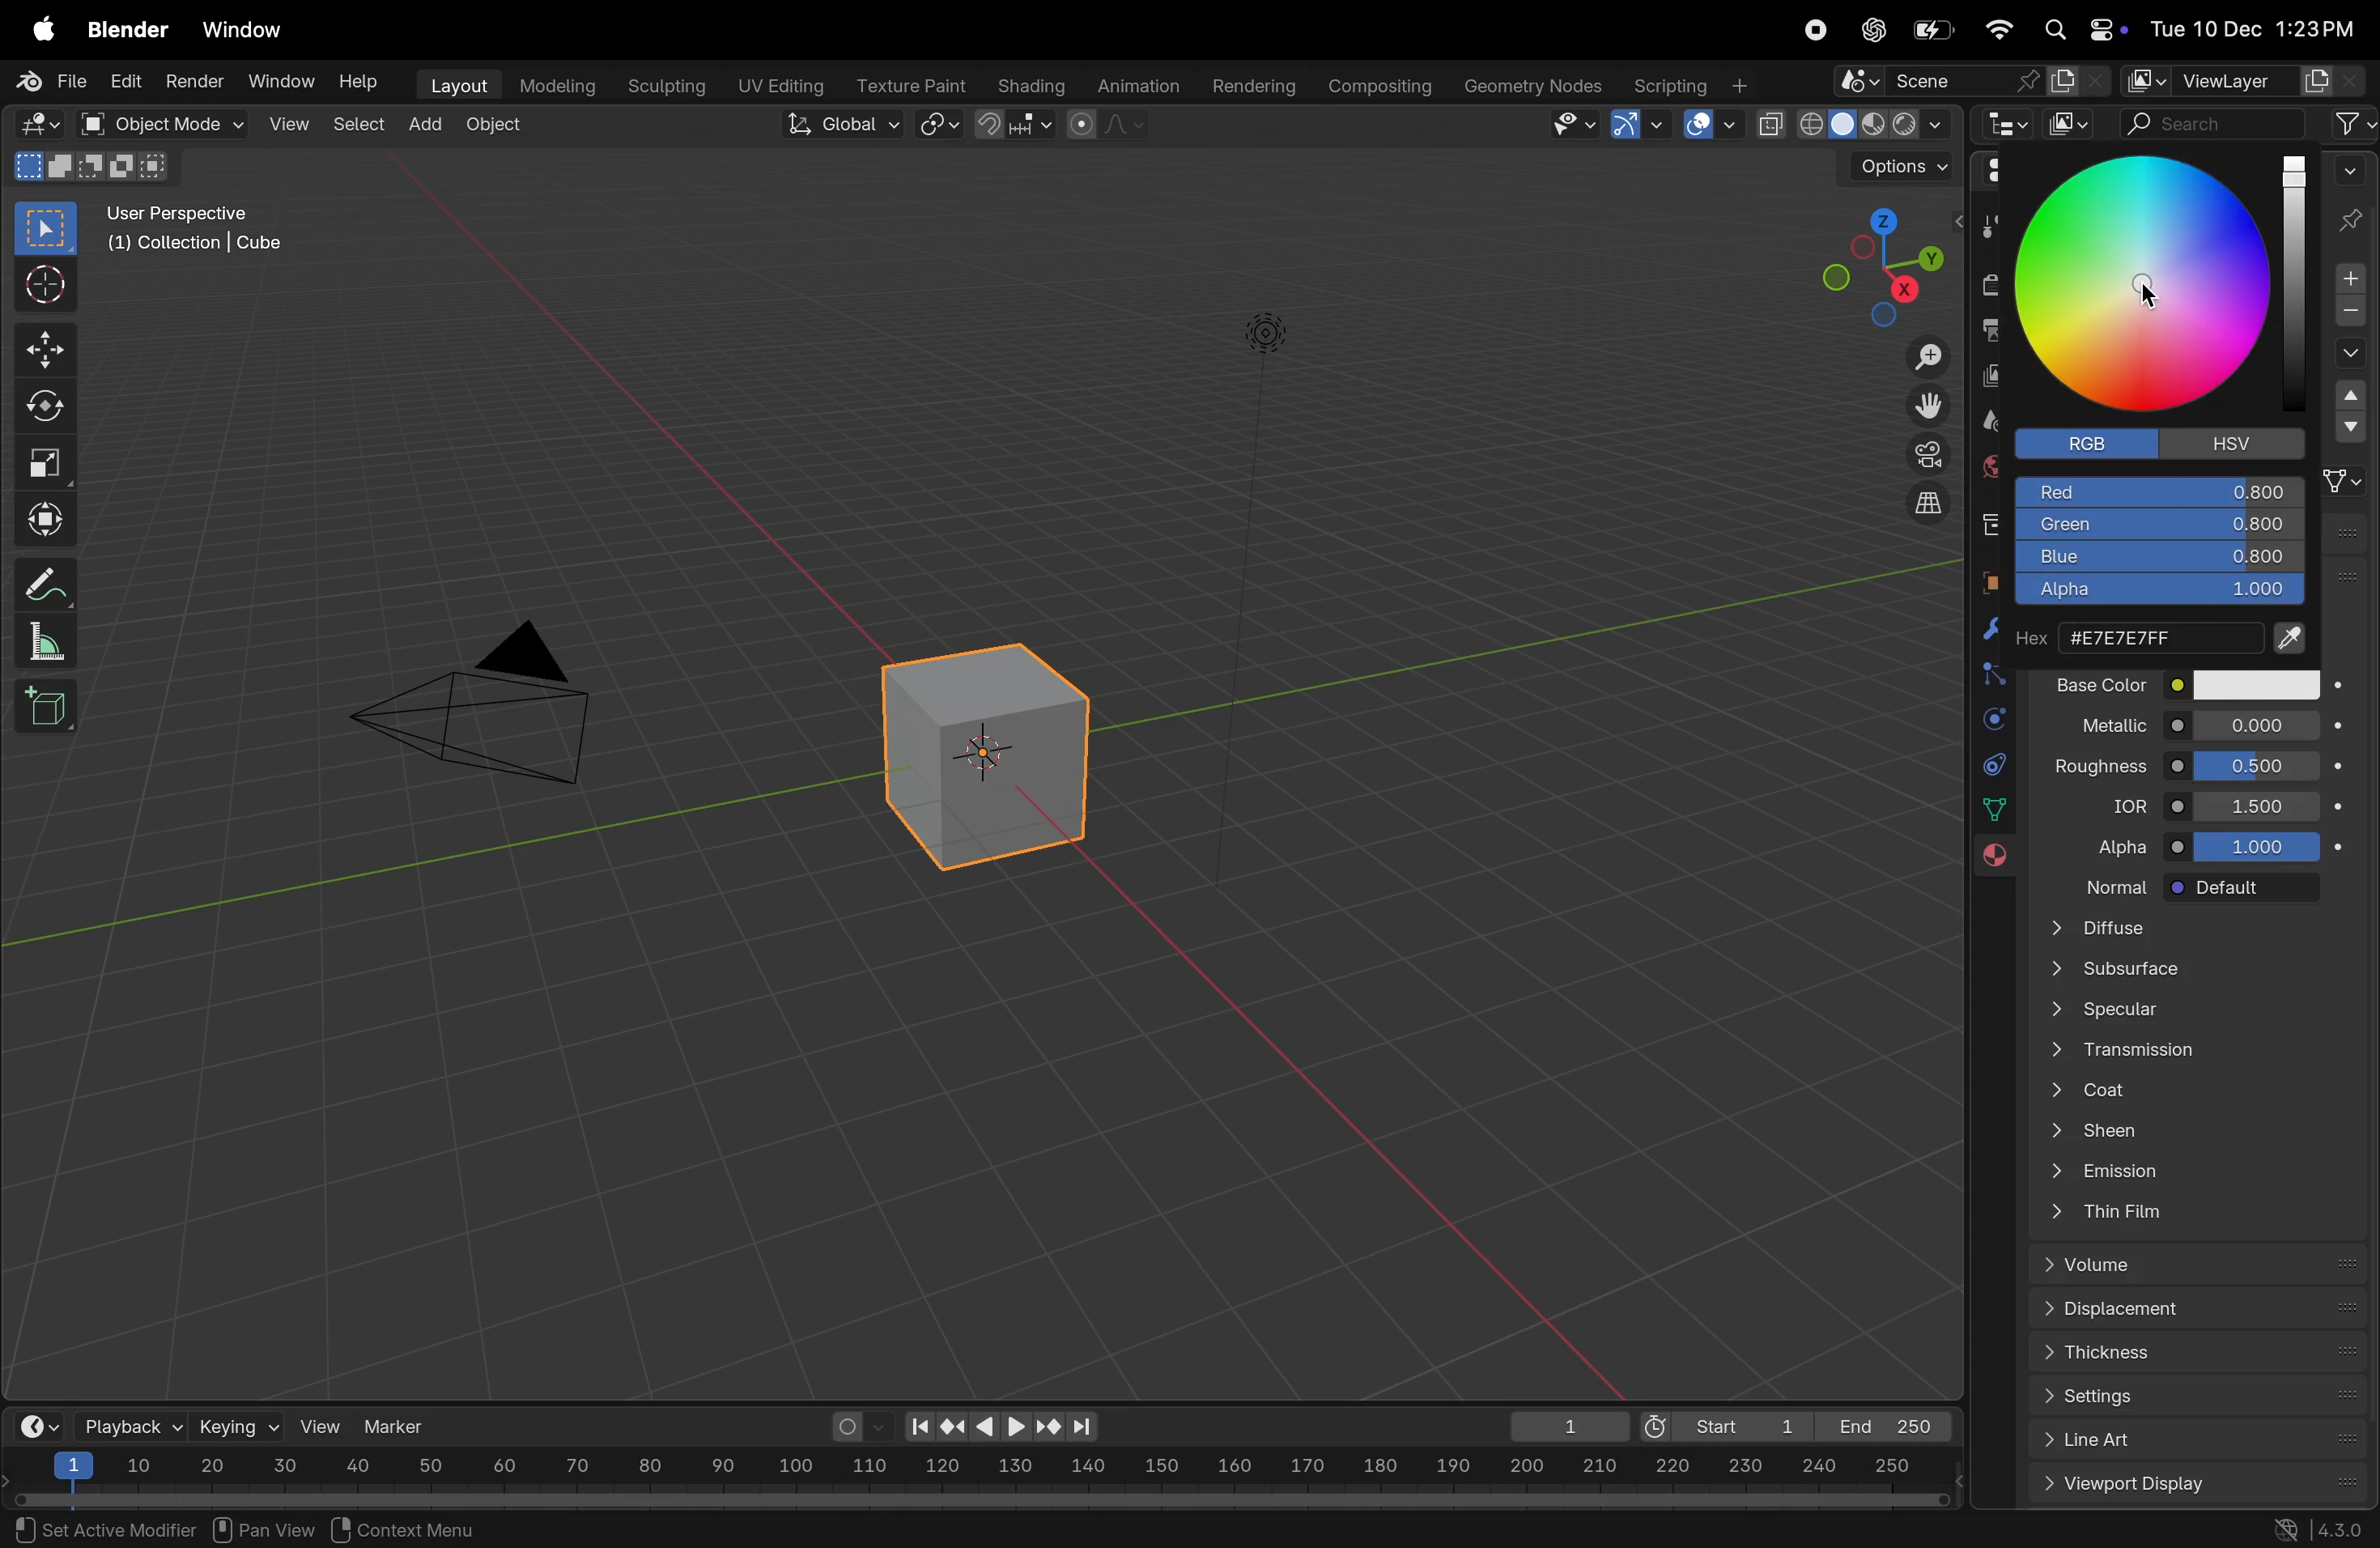 The image size is (2380, 1548). I want to click on view, so click(322, 1426).